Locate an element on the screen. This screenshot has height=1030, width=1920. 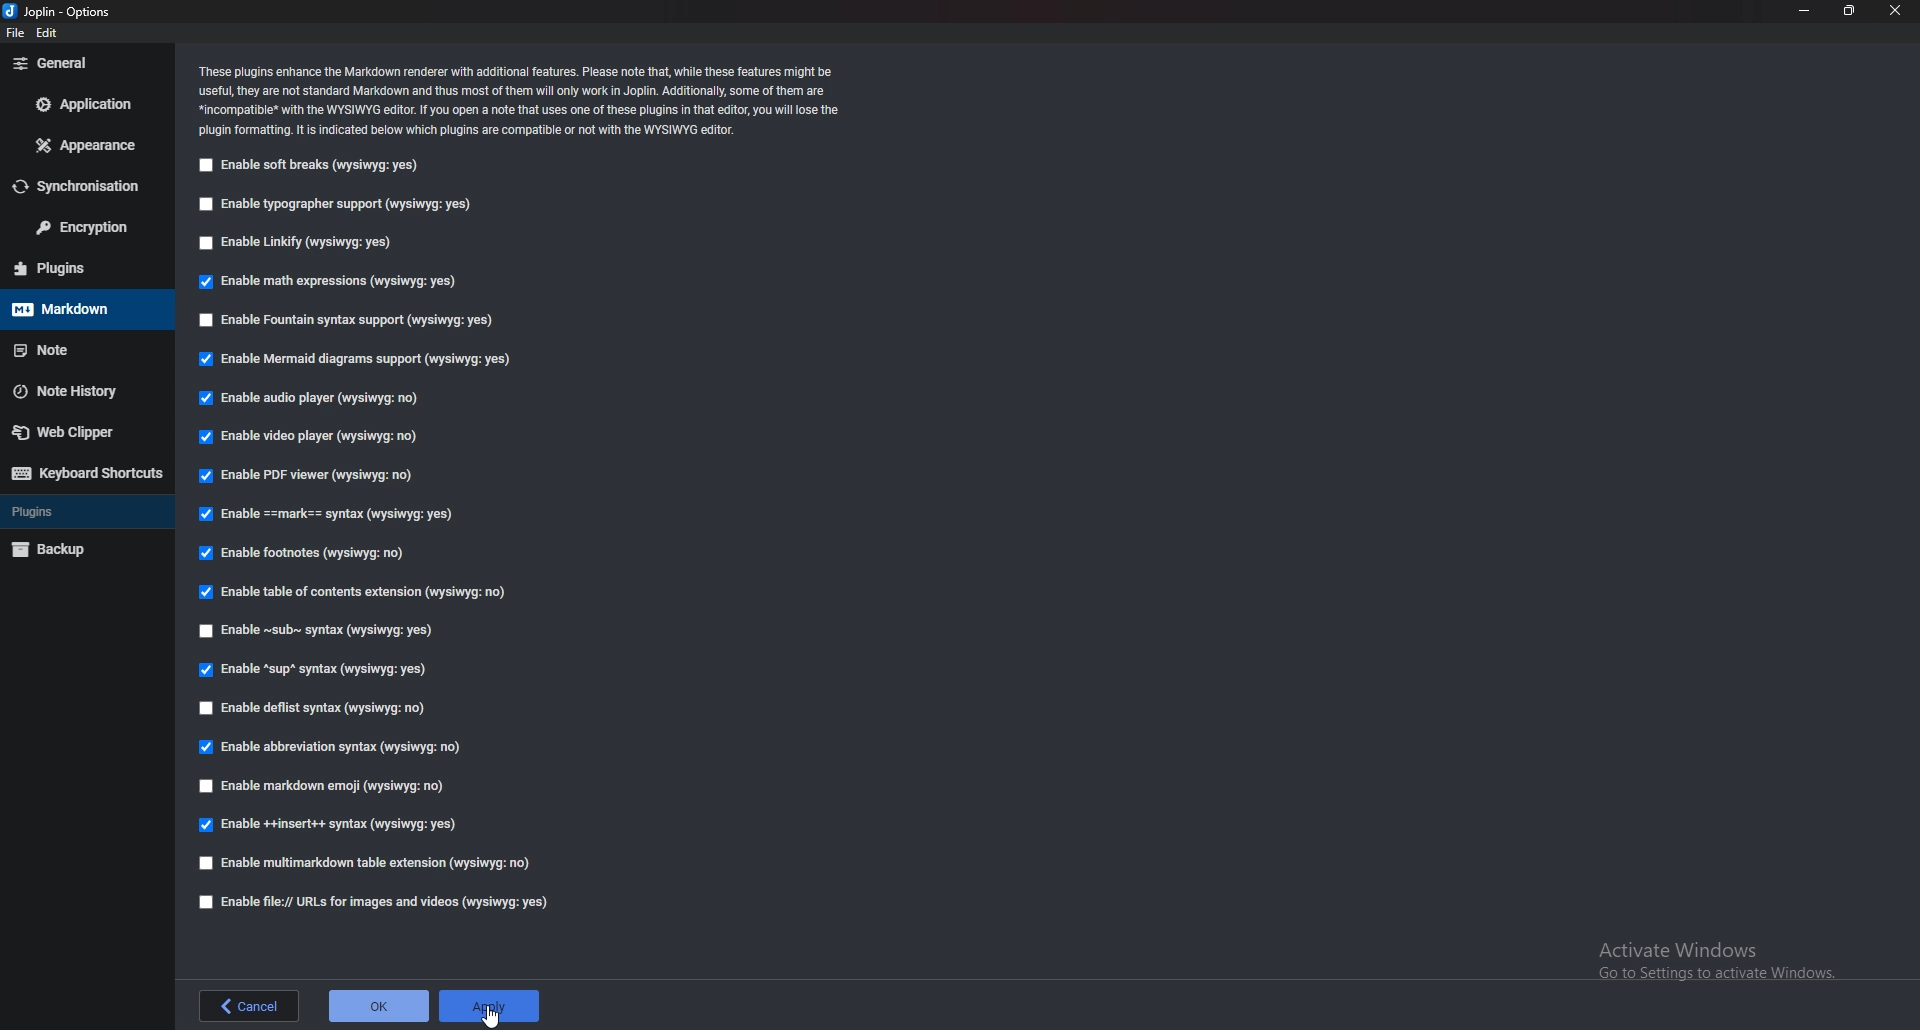
edit is located at coordinates (49, 31).